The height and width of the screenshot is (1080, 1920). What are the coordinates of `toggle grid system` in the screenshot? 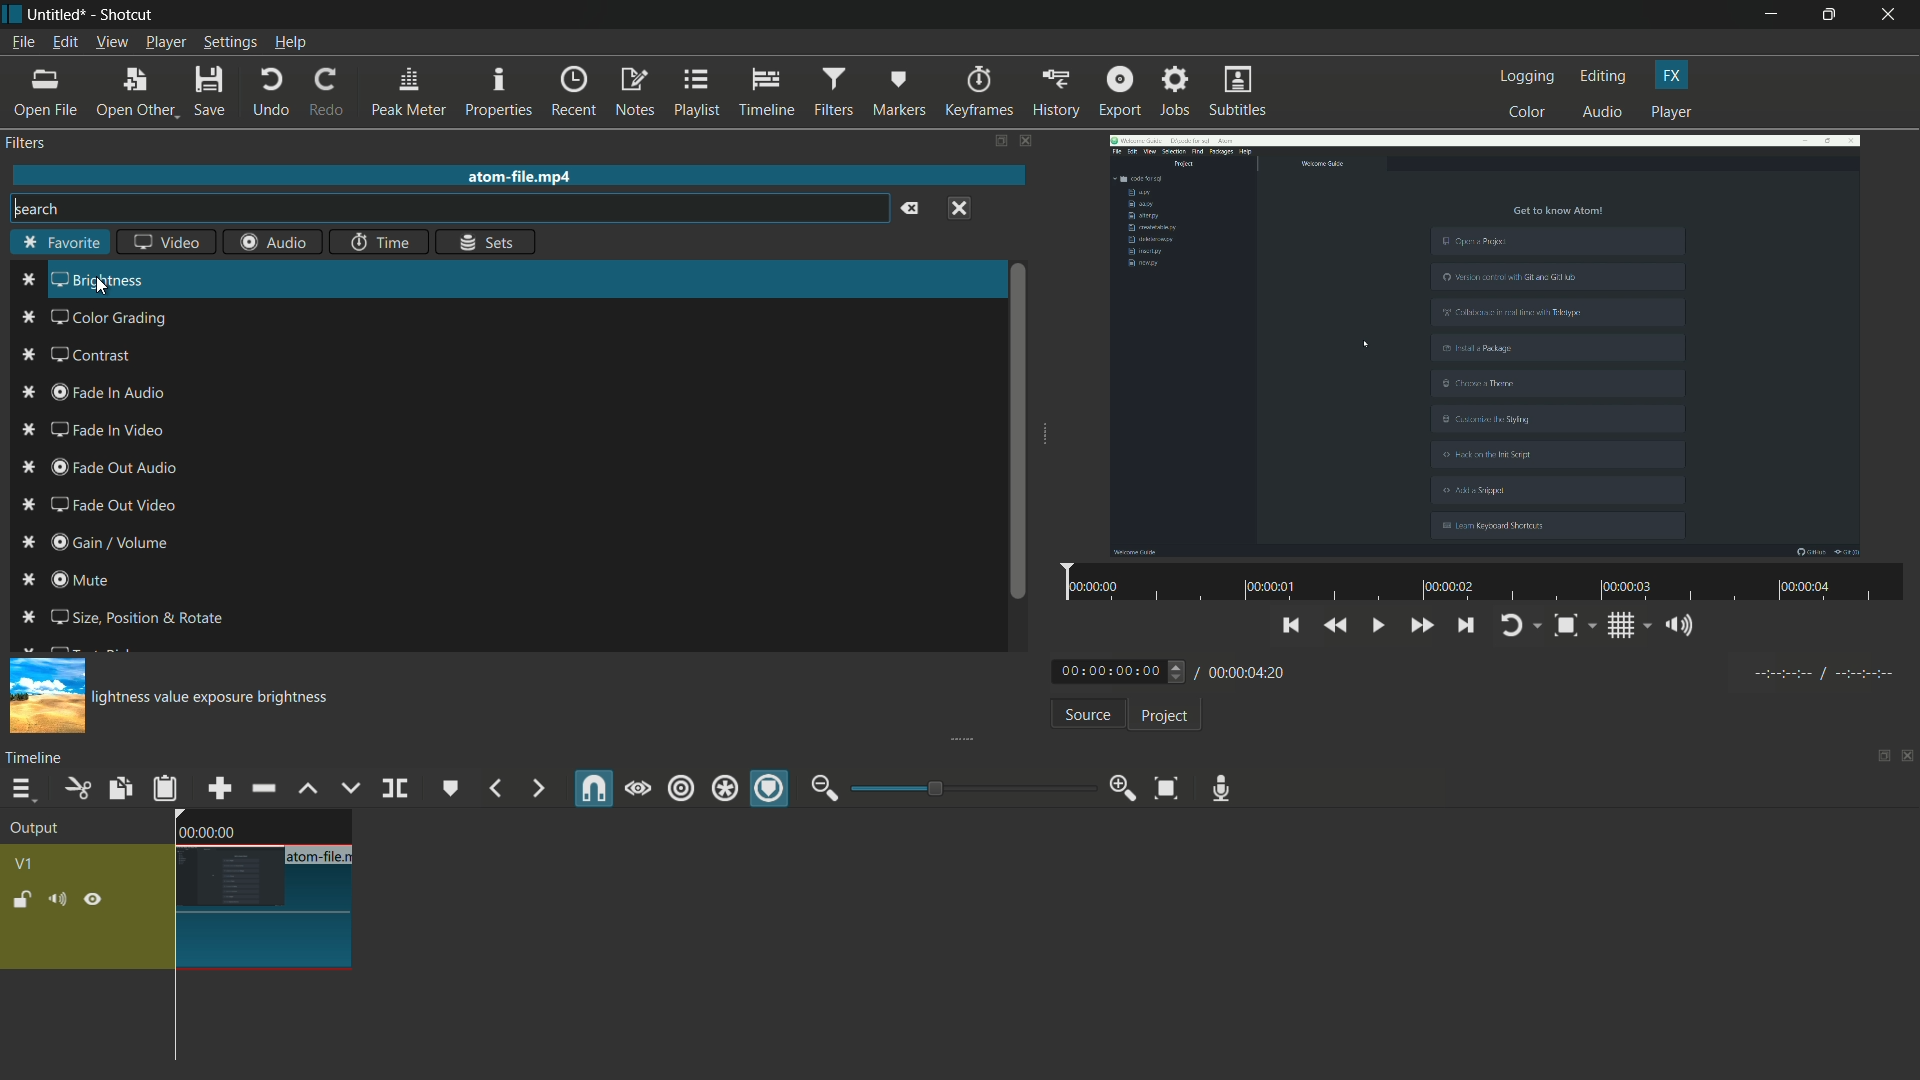 It's located at (1631, 629).